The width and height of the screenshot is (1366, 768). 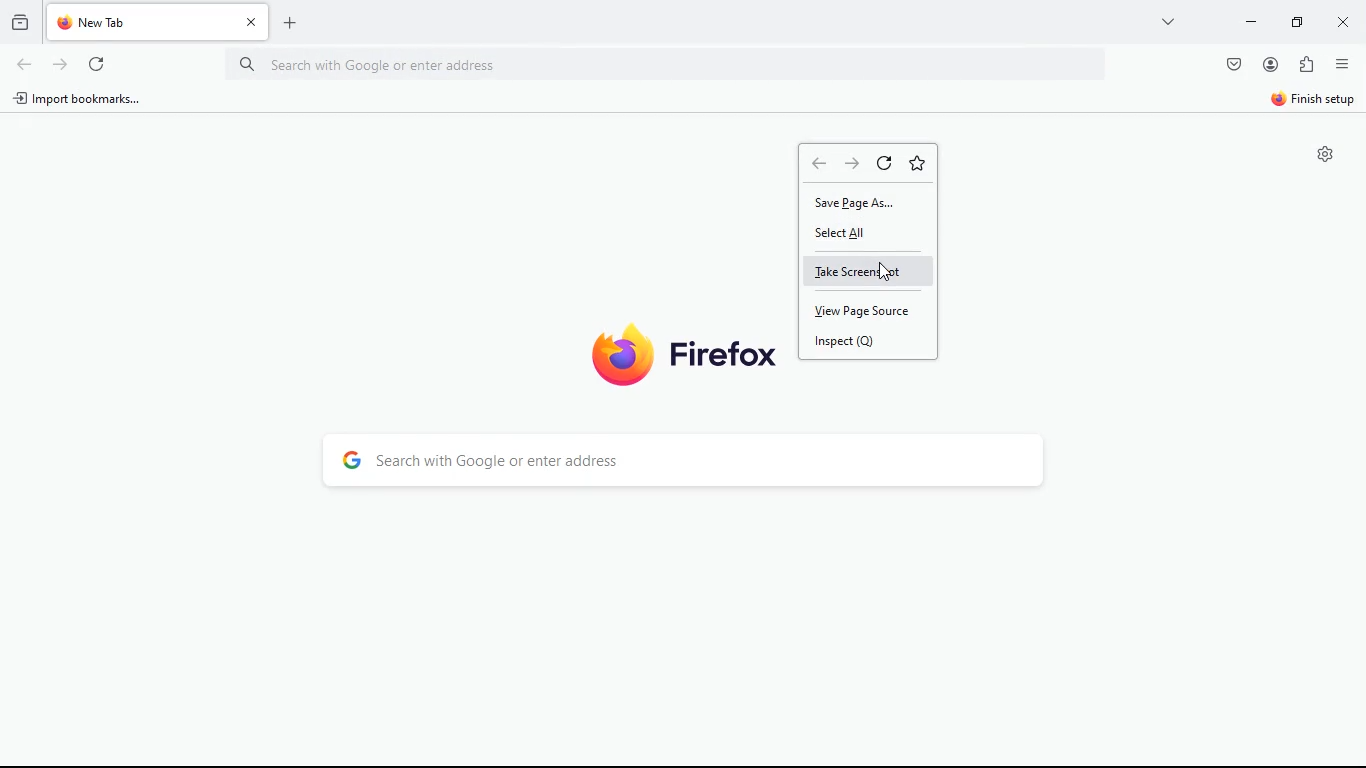 I want to click on take screenshot, so click(x=869, y=272).